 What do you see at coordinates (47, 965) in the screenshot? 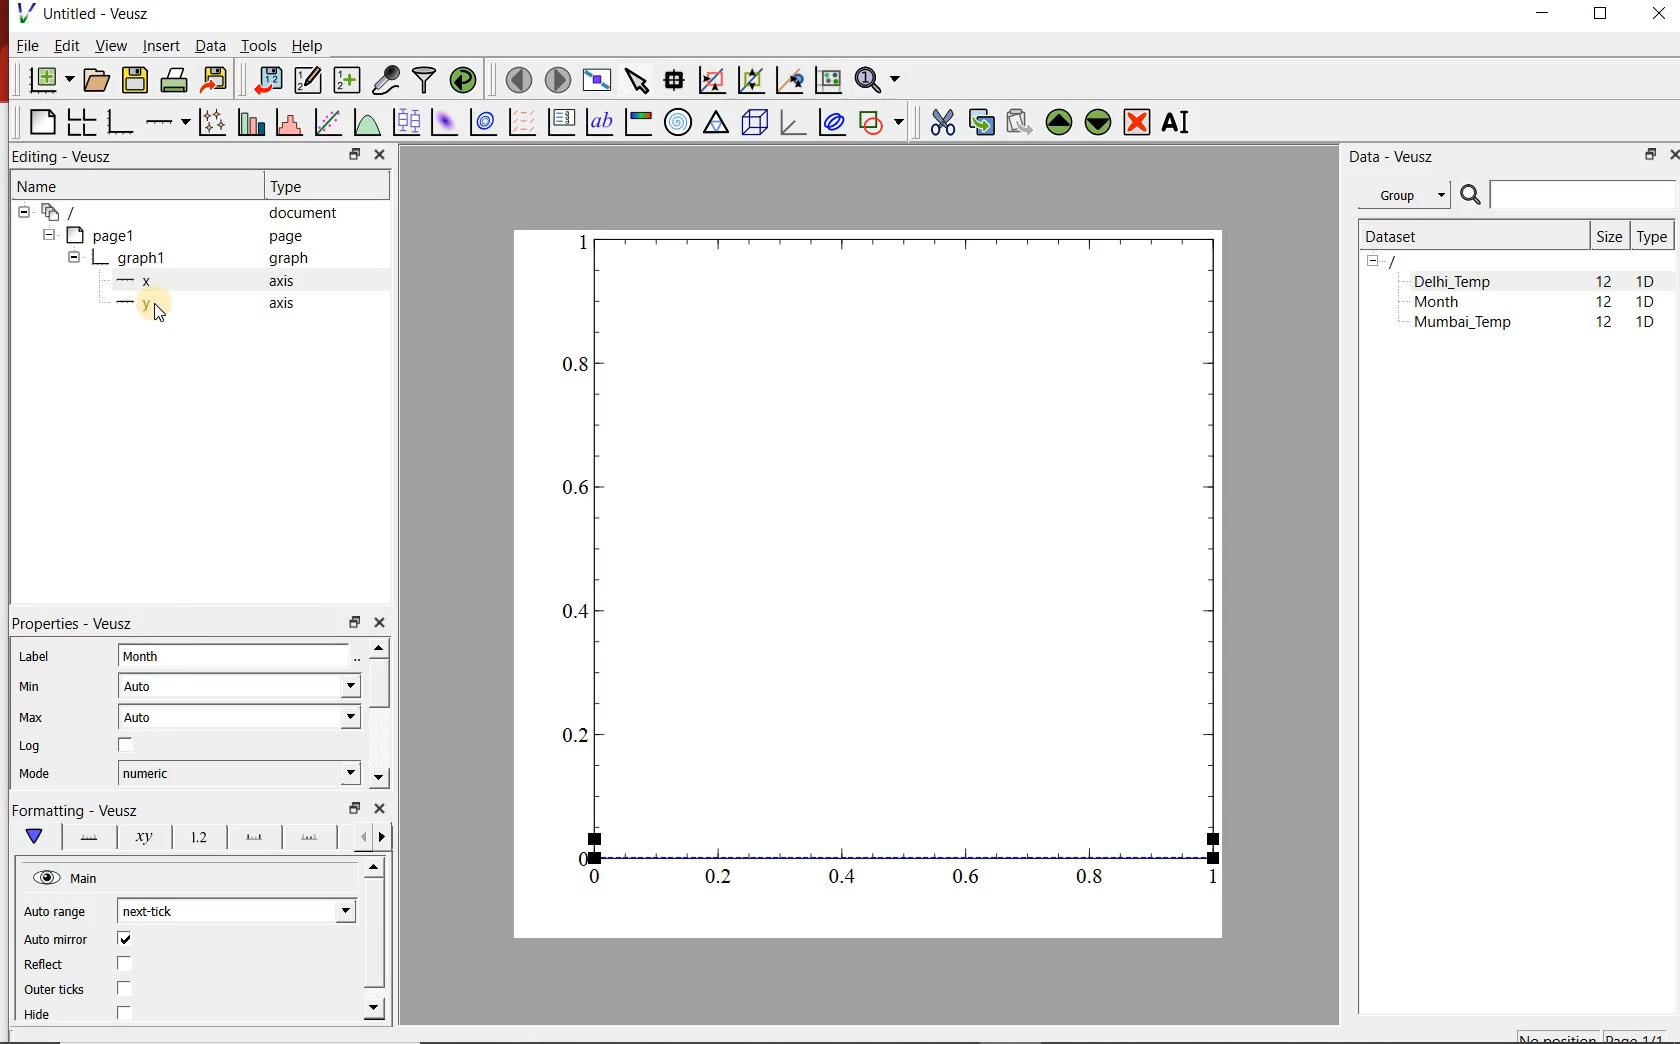
I see `Reflect` at bounding box center [47, 965].